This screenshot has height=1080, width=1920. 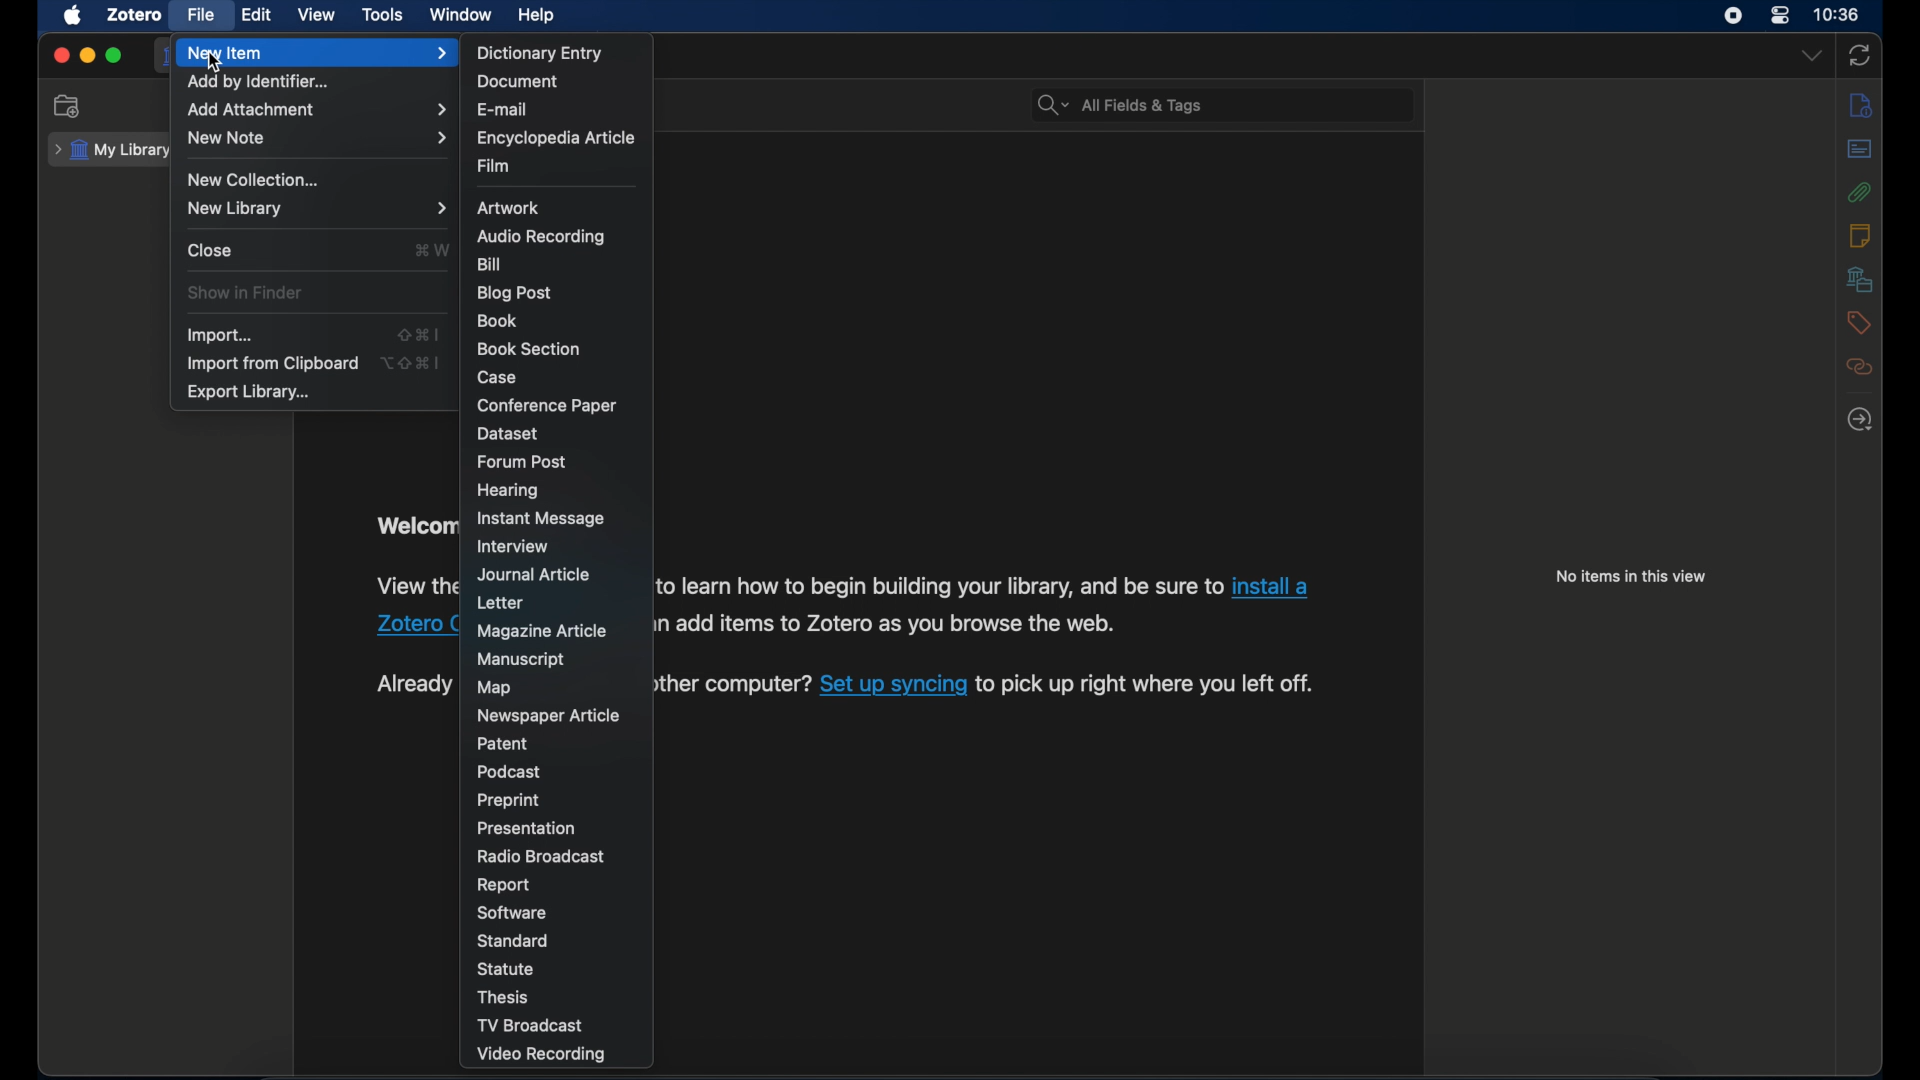 What do you see at coordinates (494, 688) in the screenshot?
I see `map` at bounding box center [494, 688].